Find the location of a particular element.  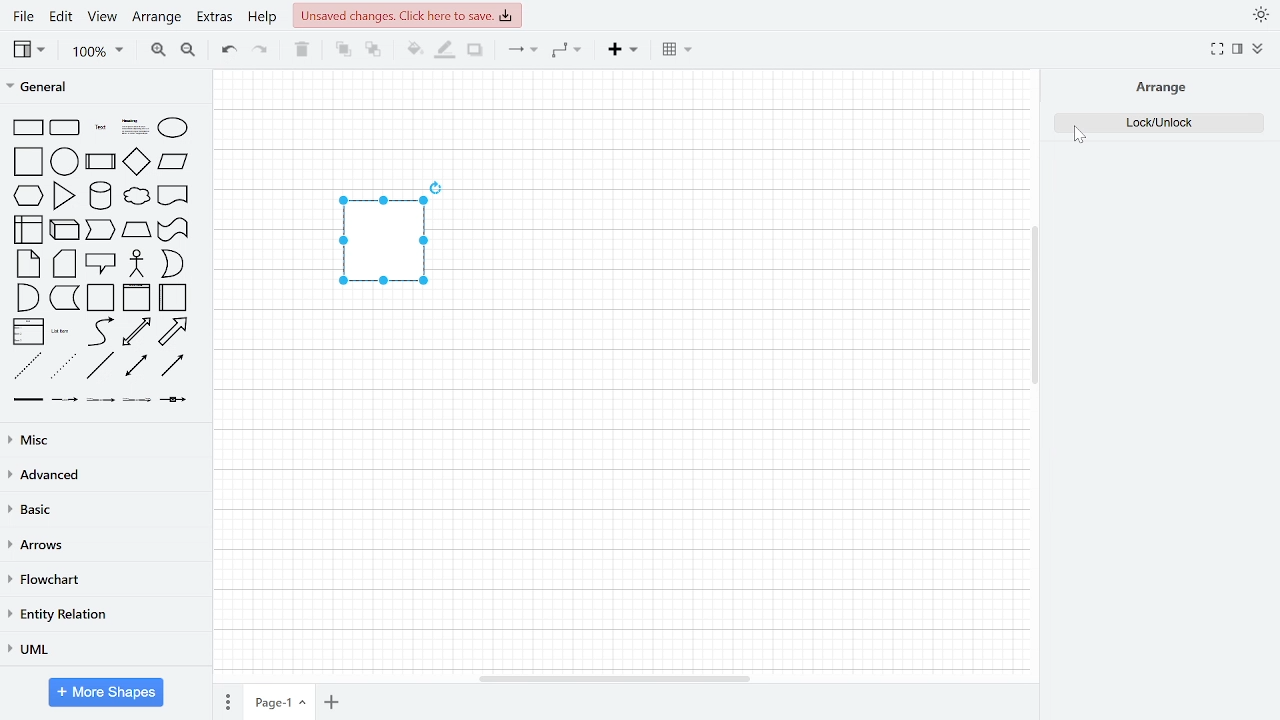

Delete is located at coordinates (302, 50).